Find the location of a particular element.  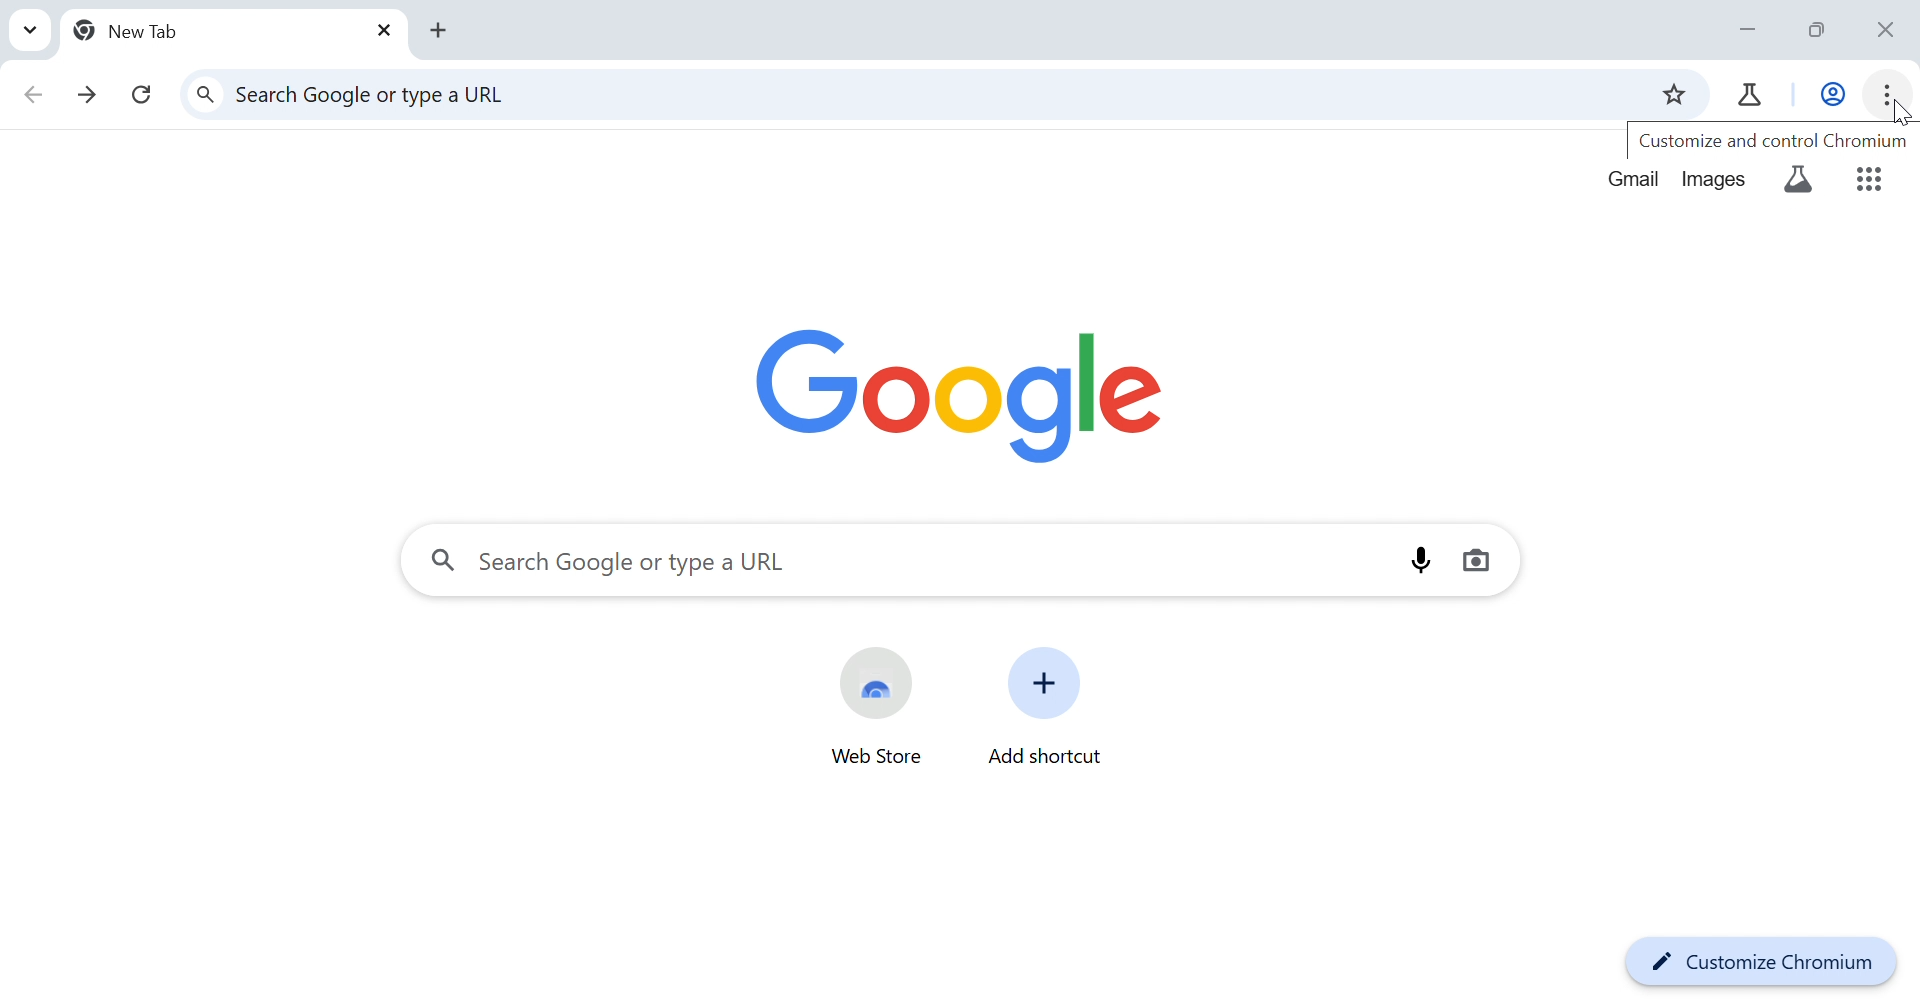

Search Google or type a URL is located at coordinates (640, 564).